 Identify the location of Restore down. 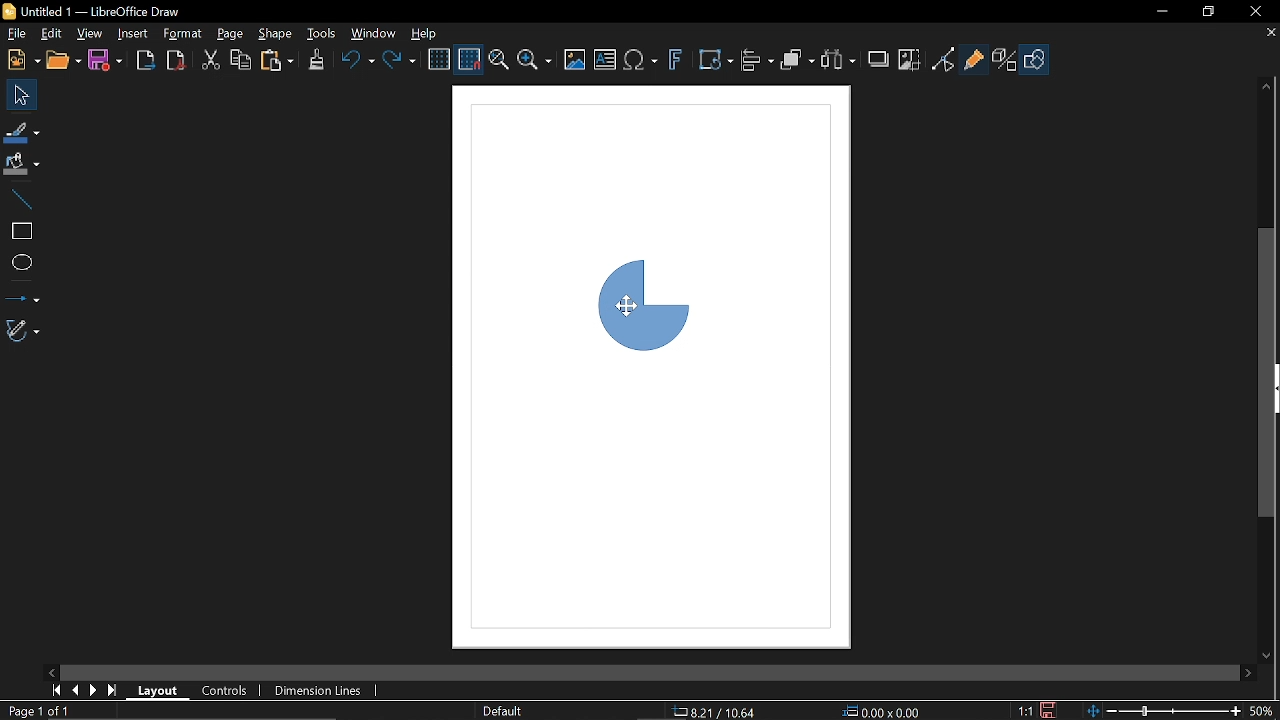
(1209, 13).